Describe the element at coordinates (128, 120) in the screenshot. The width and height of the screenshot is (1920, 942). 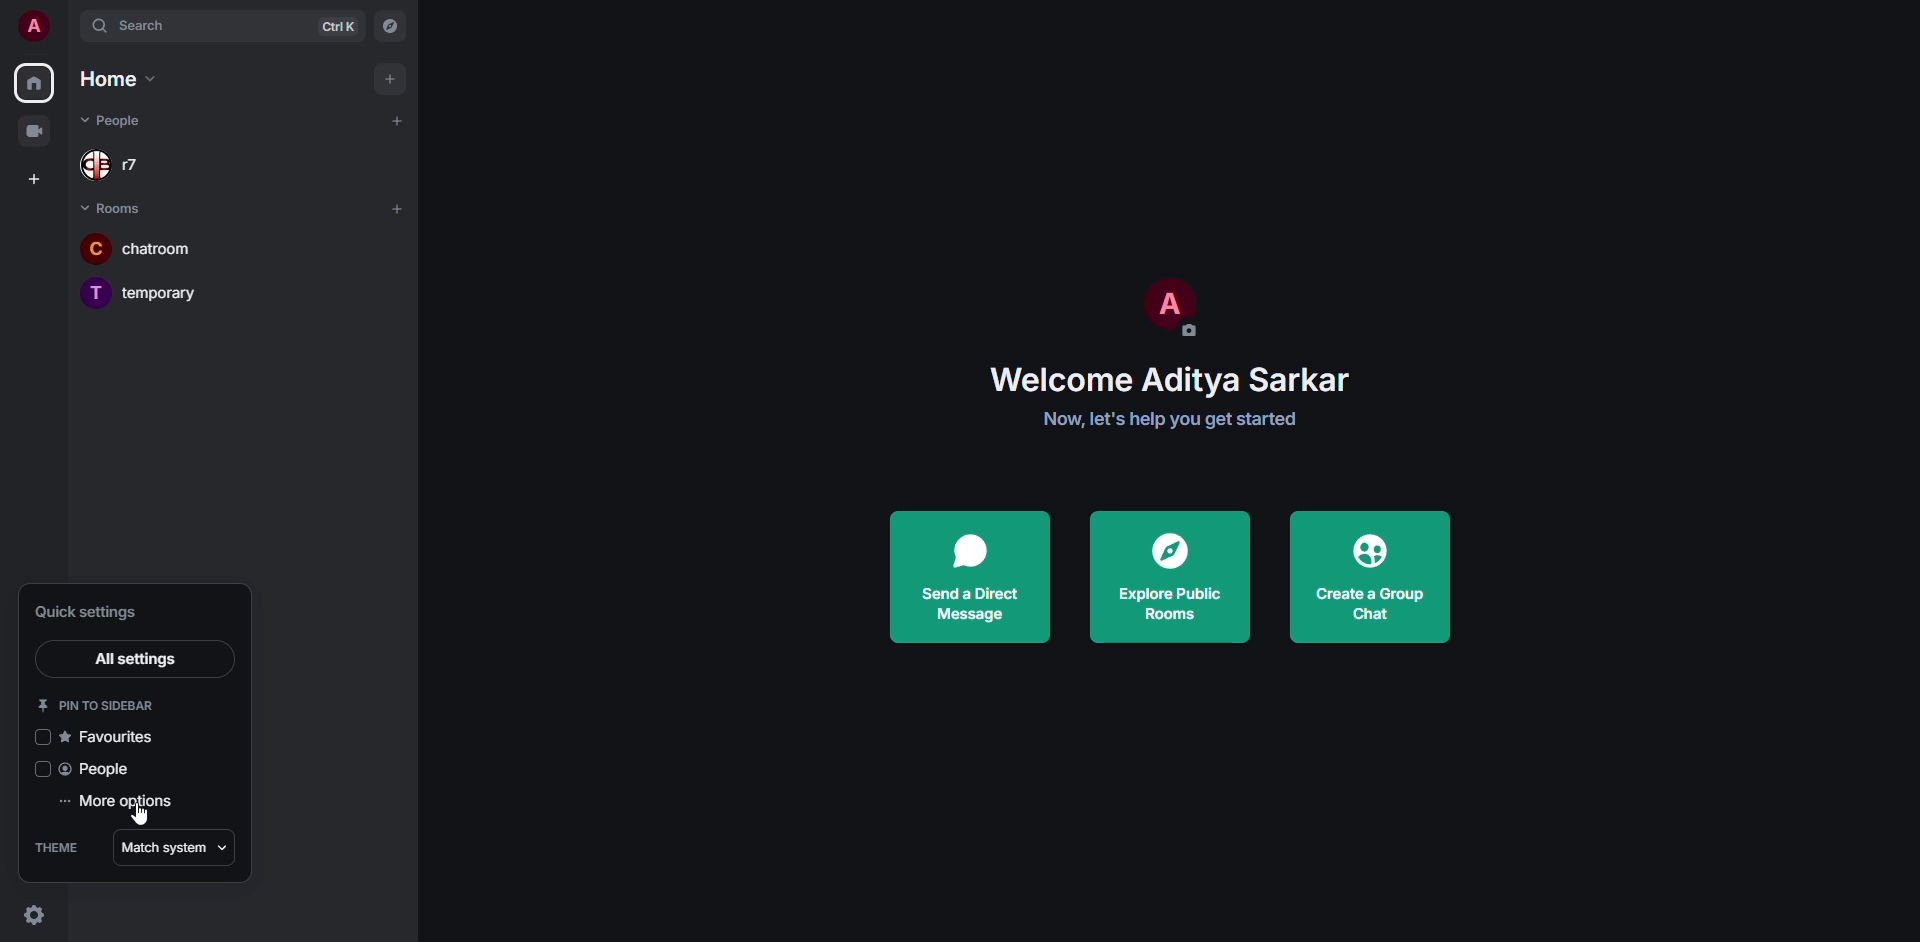
I see `people` at that location.